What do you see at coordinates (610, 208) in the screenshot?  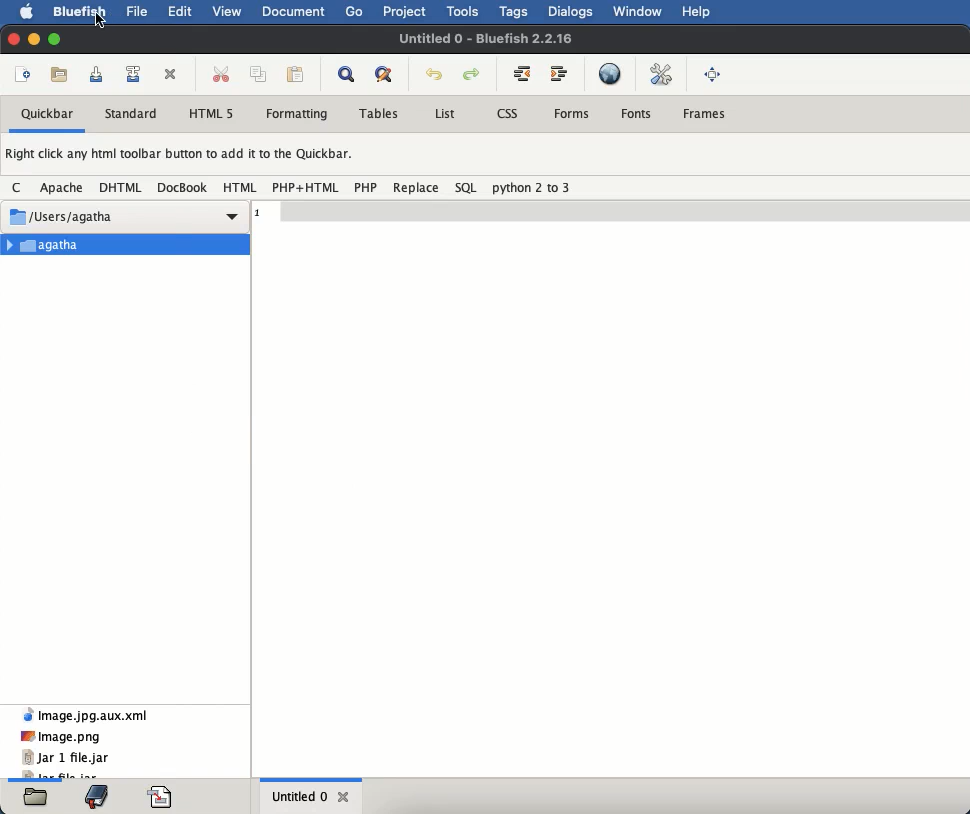 I see `line` at bounding box center [610, 208].